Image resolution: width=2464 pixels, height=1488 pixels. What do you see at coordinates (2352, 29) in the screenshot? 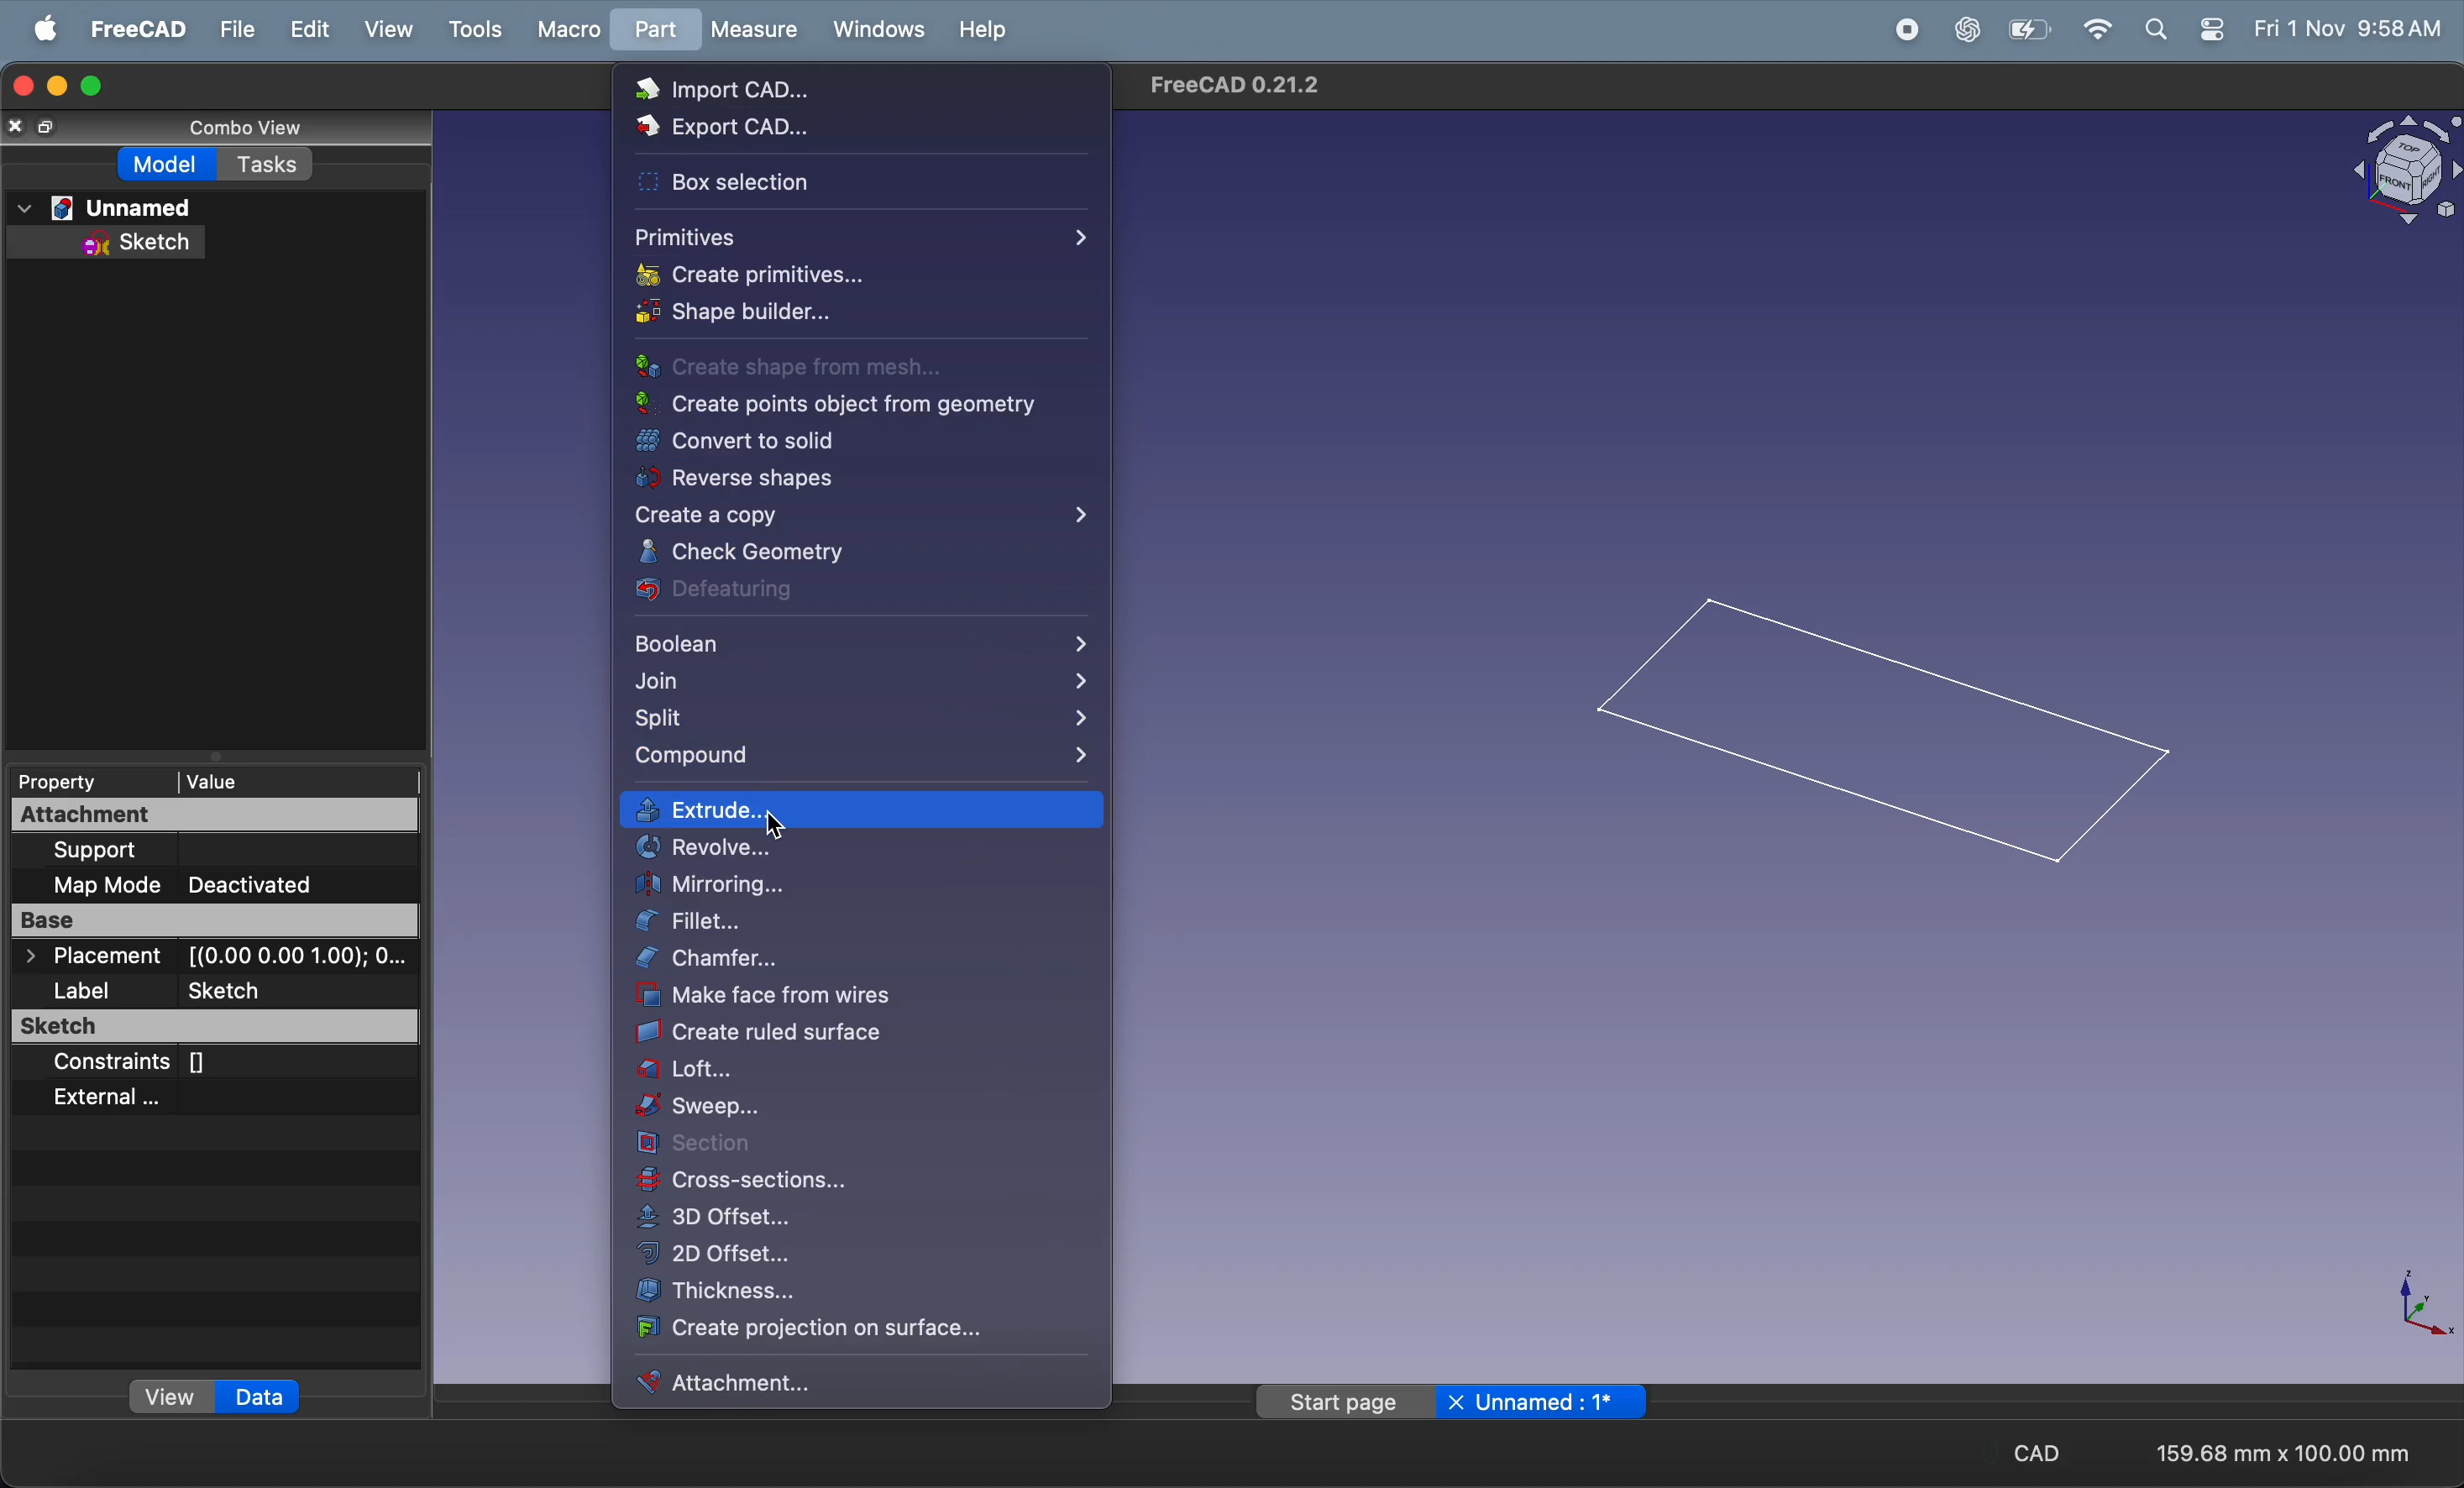
I see `time and date` at bounding box center [2352, 29].